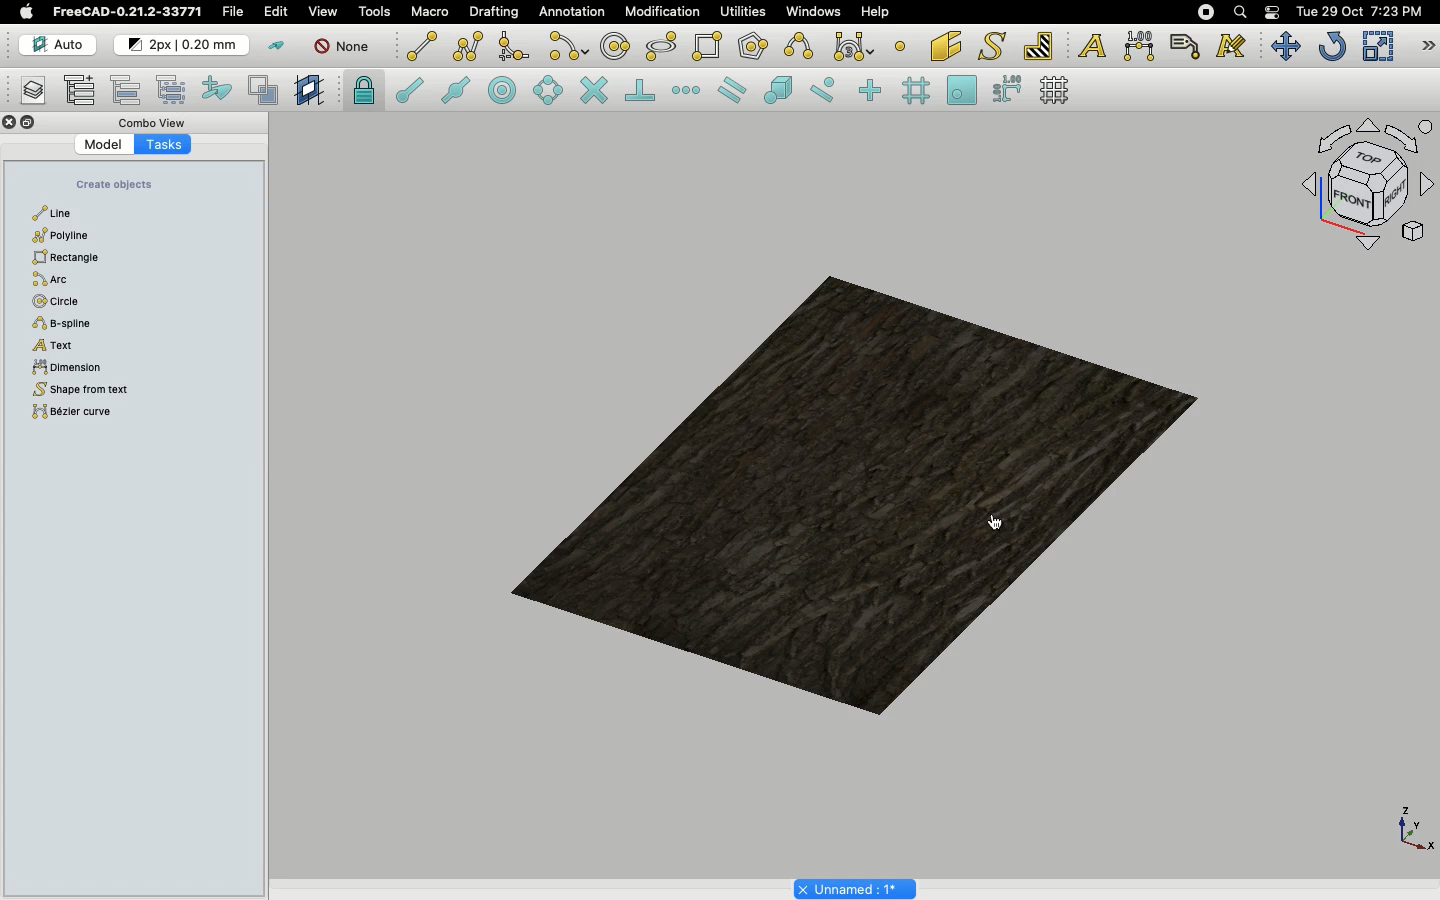 The image size is (1440, 900). What do you see at coordinates (148, 120) in the screenshot?
I see `Combo view` at bounding box center [148, 120].